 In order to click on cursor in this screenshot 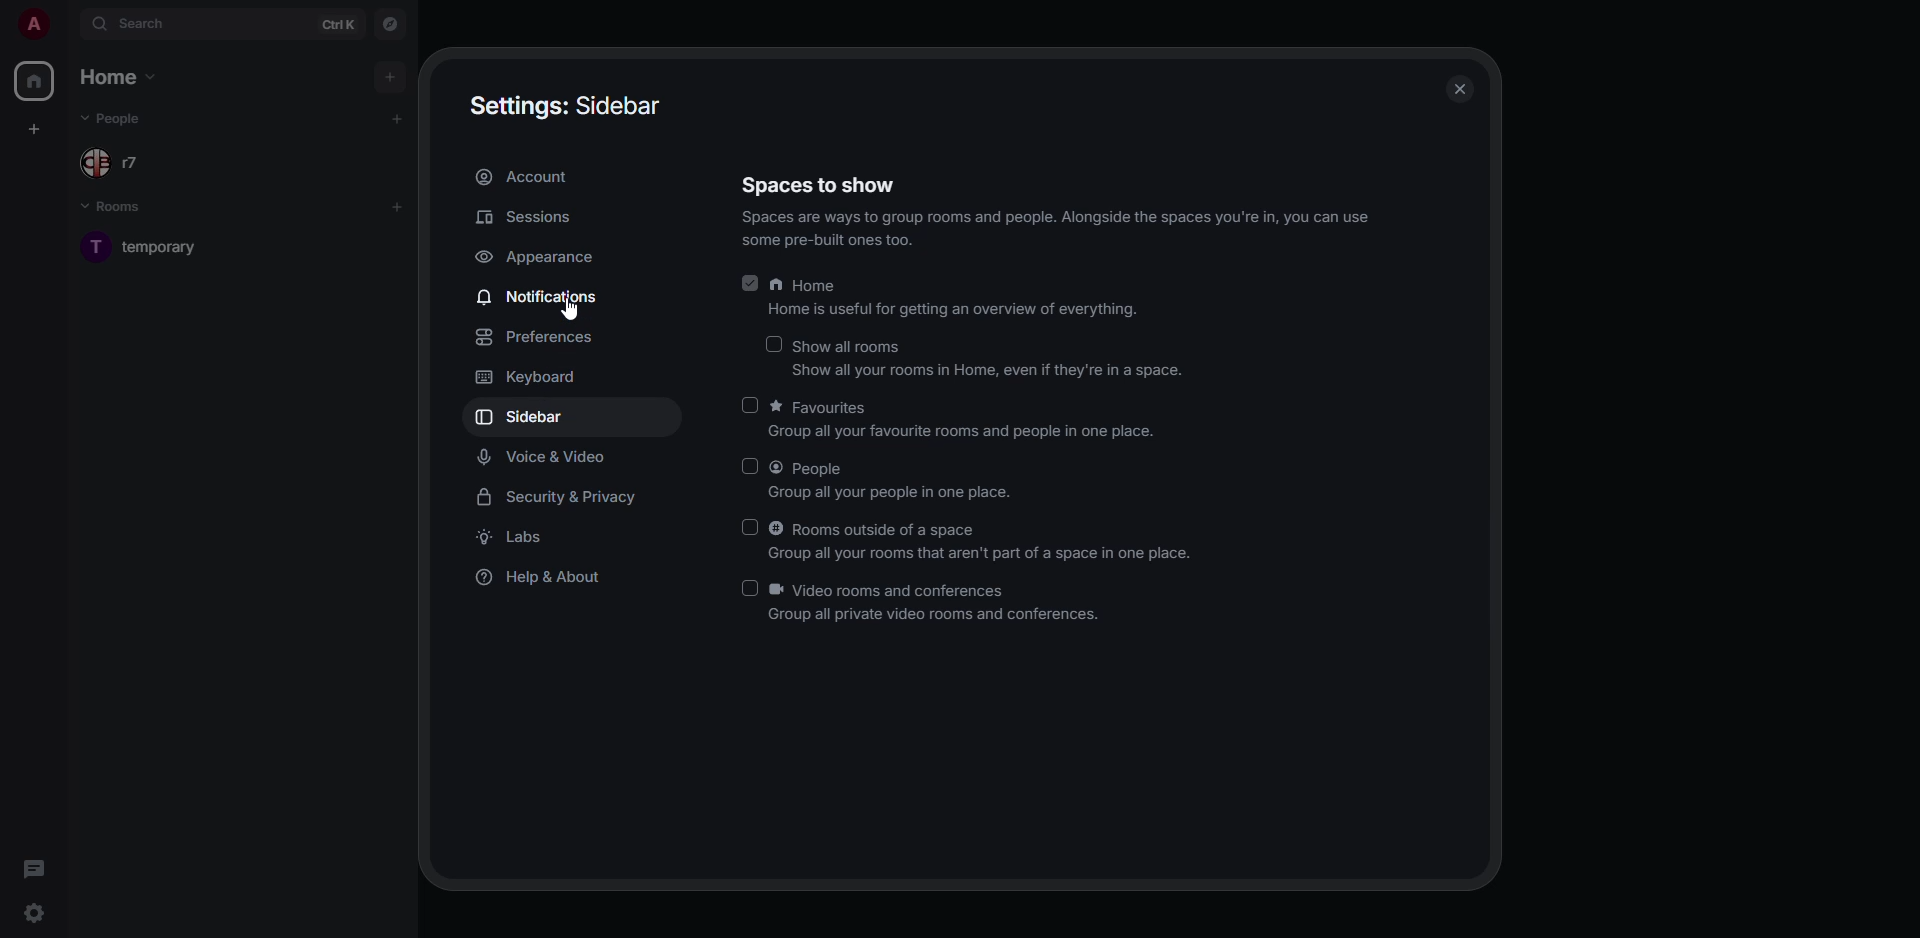, I will do `click(571, 311)`.